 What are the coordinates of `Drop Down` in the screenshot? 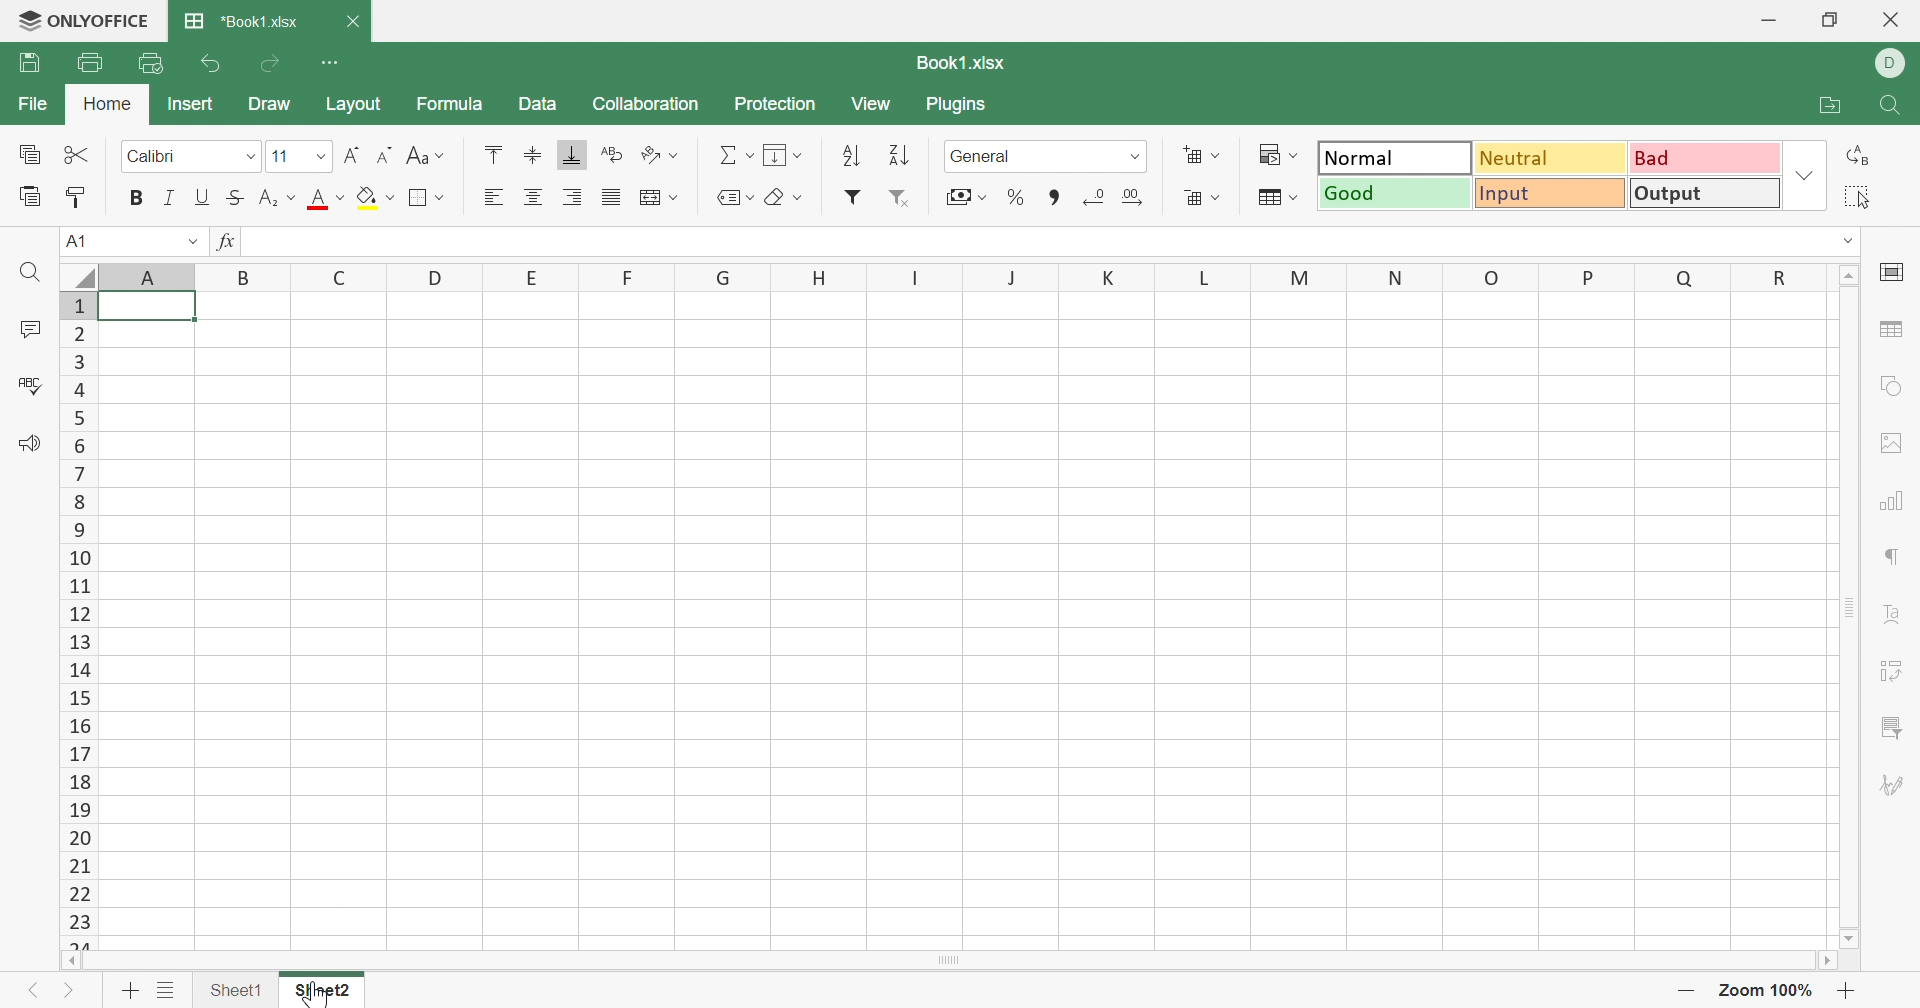 It's located at (191, 240).